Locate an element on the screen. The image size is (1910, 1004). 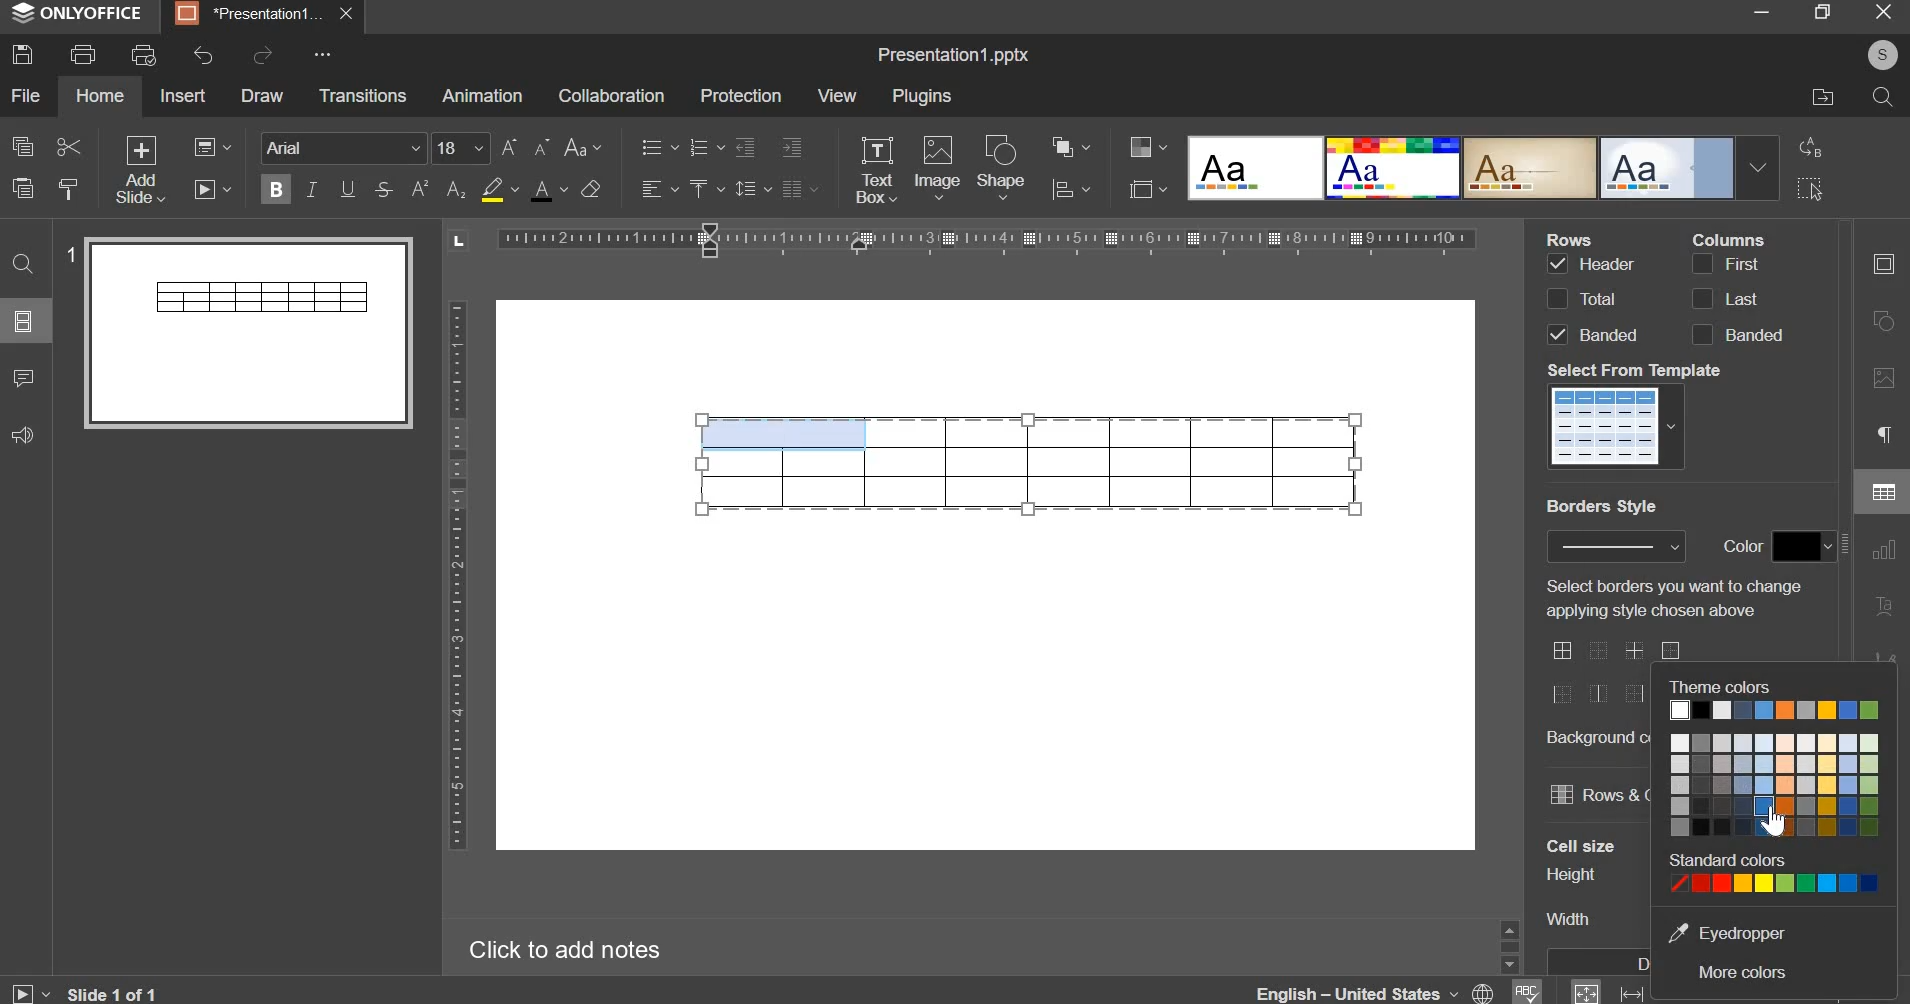
arrange object is located at coordinates (1070, 146).